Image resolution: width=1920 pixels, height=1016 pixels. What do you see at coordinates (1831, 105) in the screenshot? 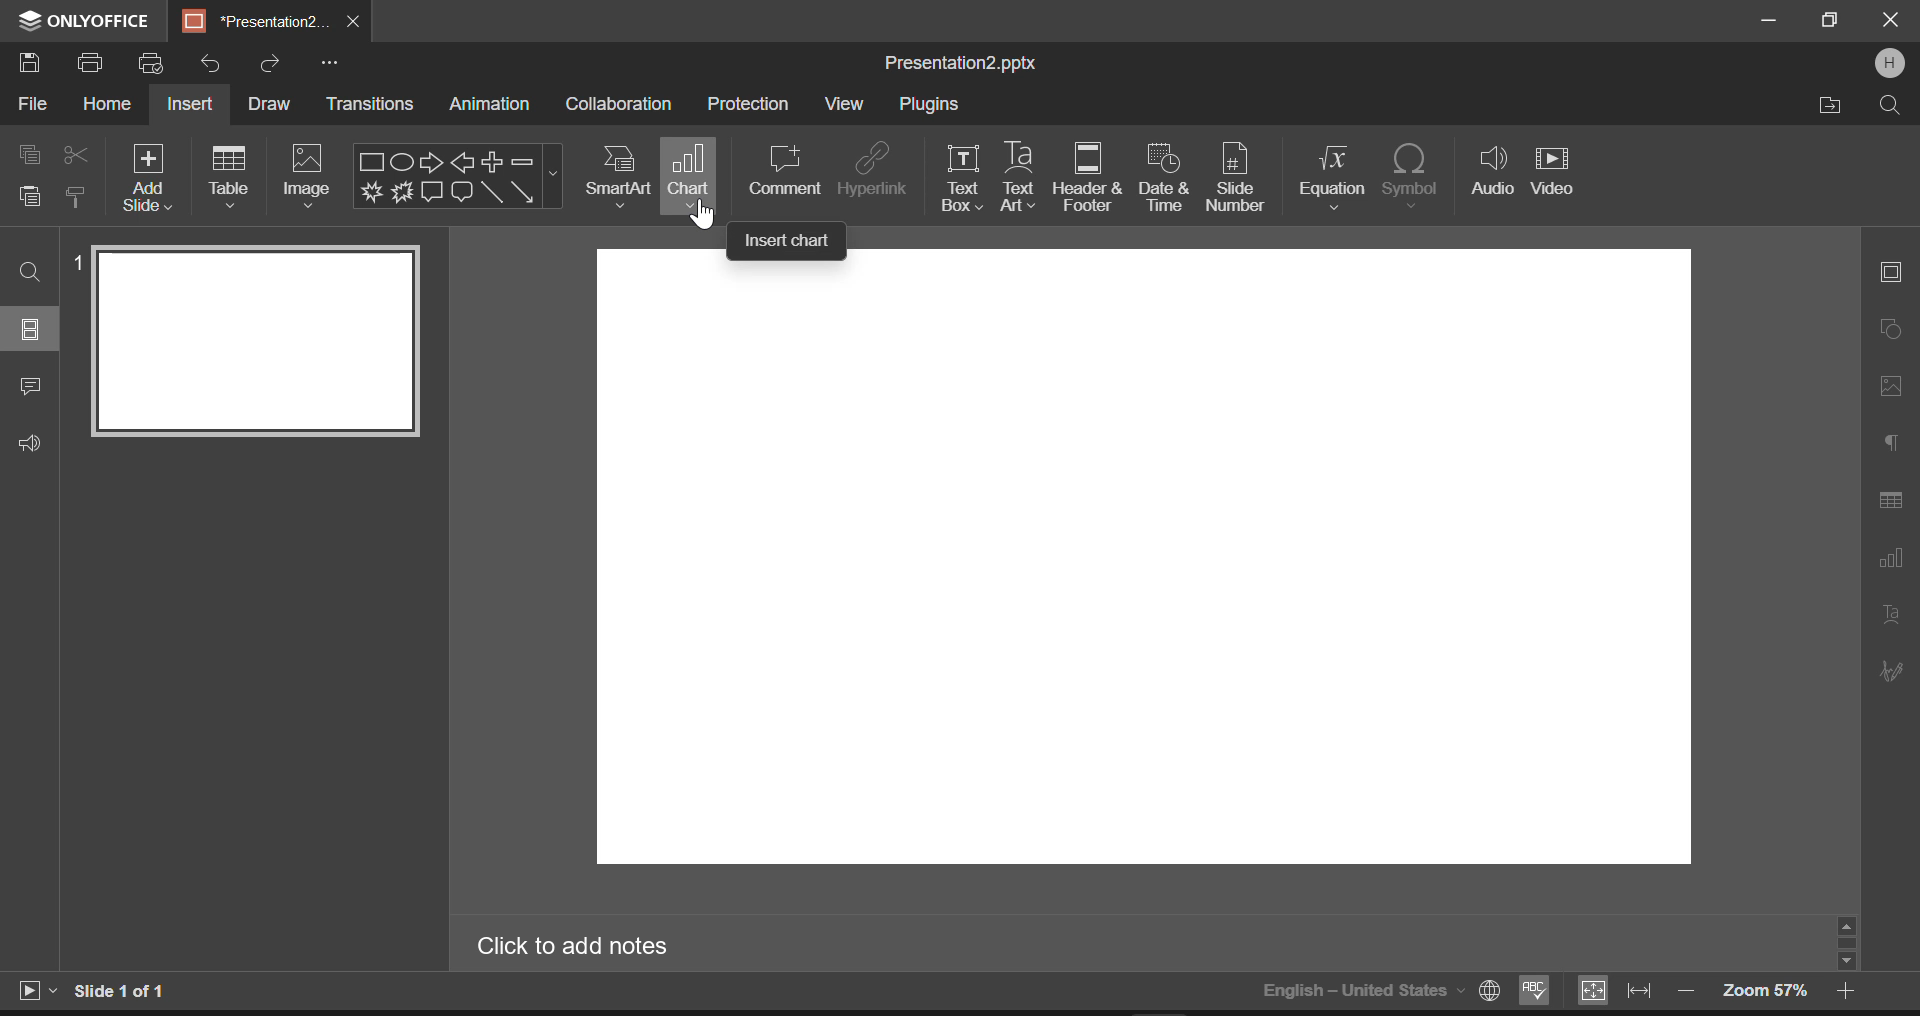
I see `Open file Location` at bounding box center [1831, 105].